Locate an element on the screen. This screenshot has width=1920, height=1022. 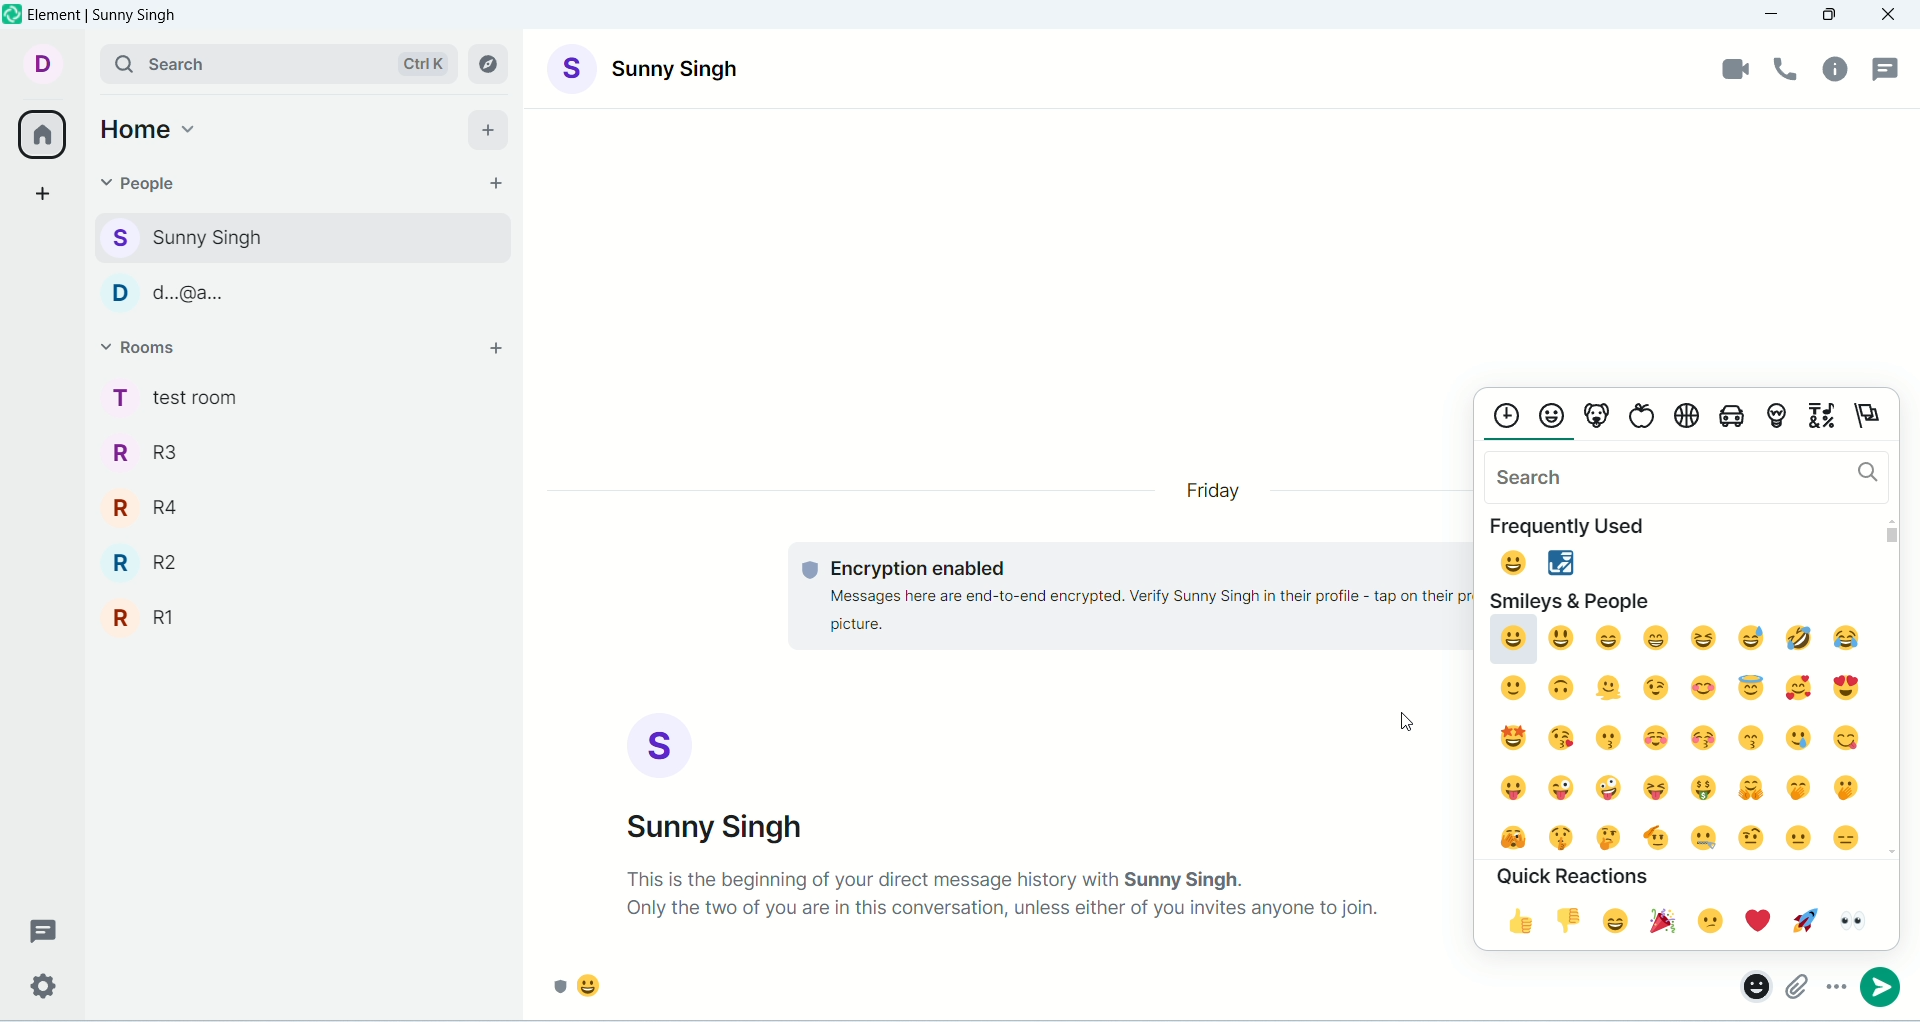
R3 is located at coordinates (300, 450).